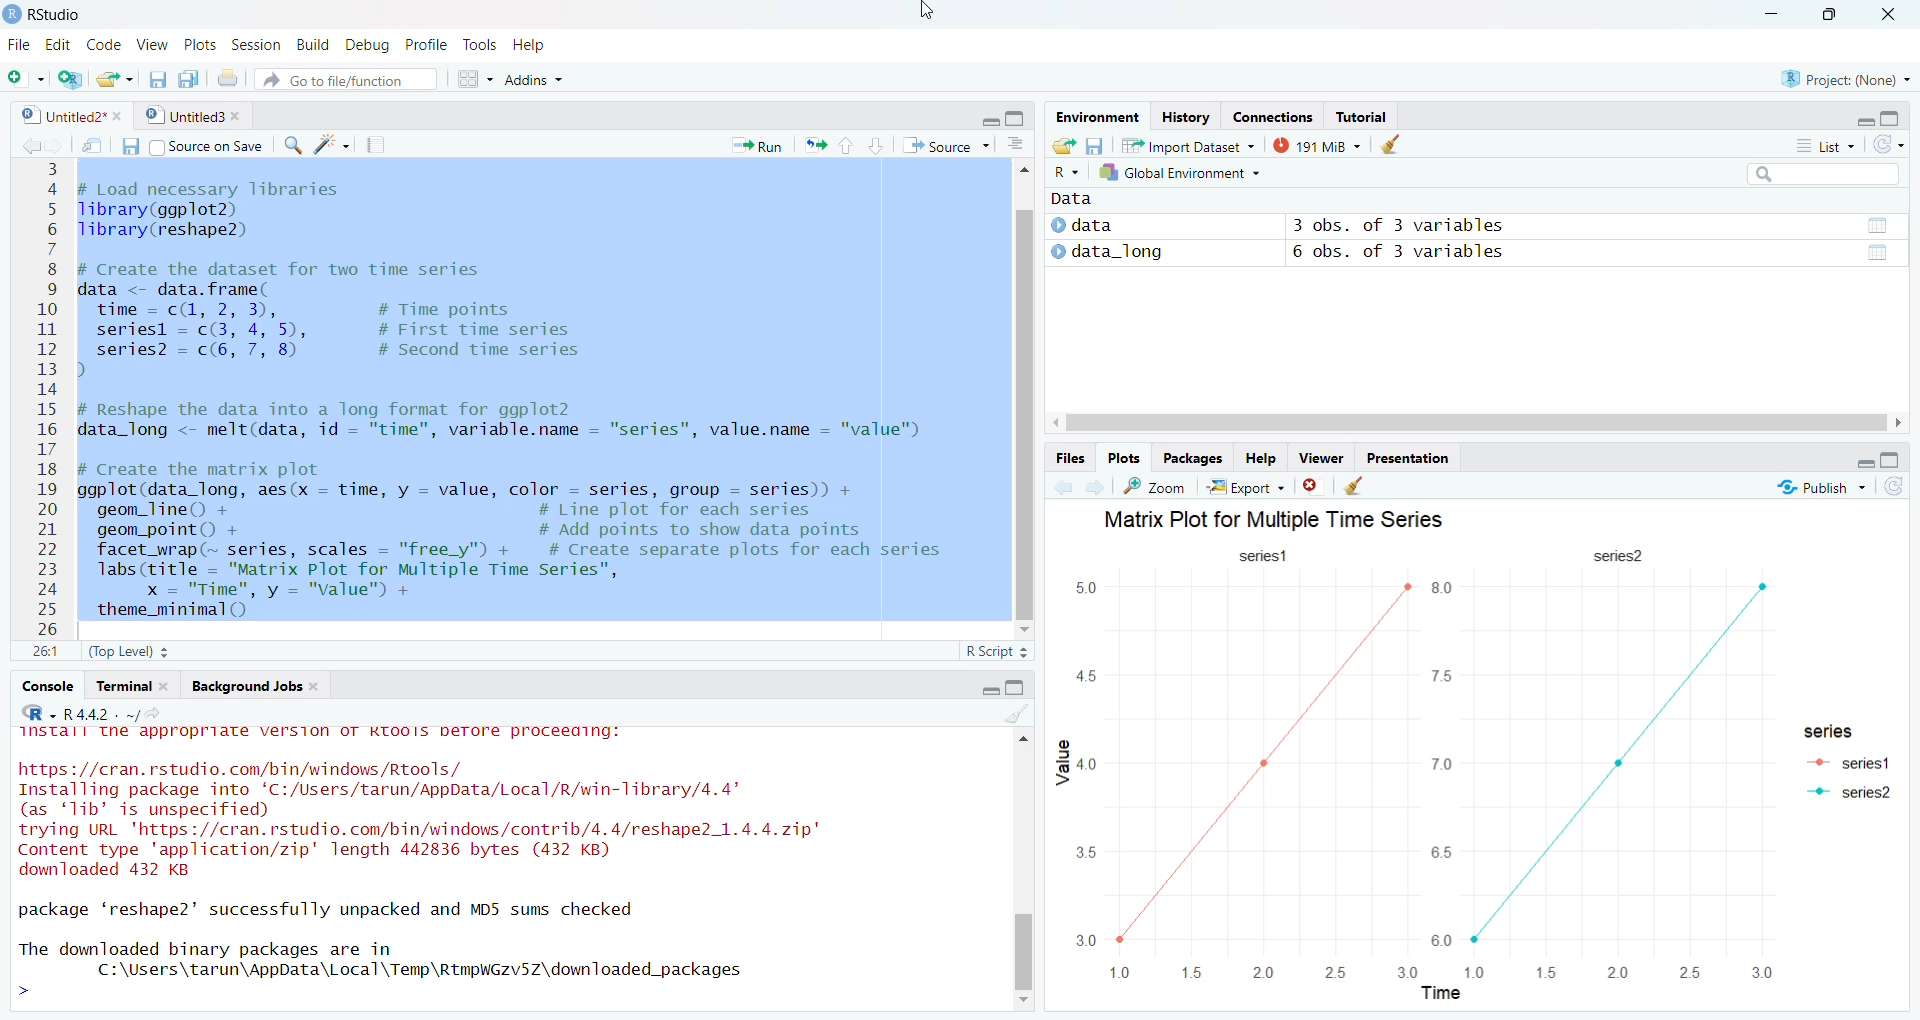 Image resolution: width=1920 pixels, height=1020 pixels. I want to click on # Load necessary libraries
Tibrary(ggplot2)
Tibrary(reshape2)
# Create the dataset for two time series
data <- data.frame(
Tlie = Gl, 2; I # Time points
seriesl = c(3, 4, 5), # First time series
series? = c(6, 7, 8) # Second time series
)
# Reshape the data into a long format for ggplot2
data_long <- melt(data, id = "time", variable.name = "series", value.name = "value")
# Create the matrix plot
ggplot(data_long, aes(x - time, y — value, color — series, group — series)) +
geom_line() + # Line plot for each series
geom_point() + # Add points to show data points
facet_wrap(~ series, scales = "free_y") + # Create separate plots for each series
labs (title = "Matrix Plot for Multiple Time Series",
x = "Time", y = "value" +
theme minimal (), so click(510, 396).